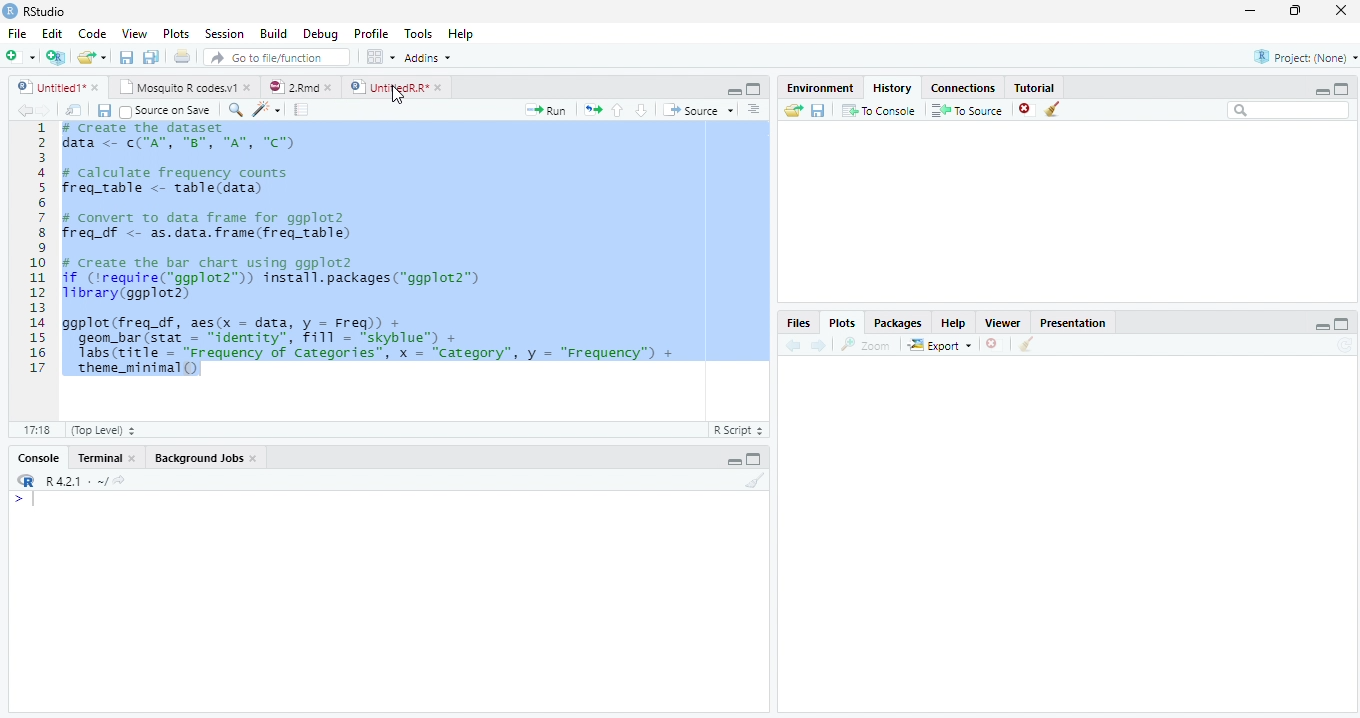  What do you see at coordinates (371, 34) in the screenshot?
I see `Profile` at bounding box center [371, 34].